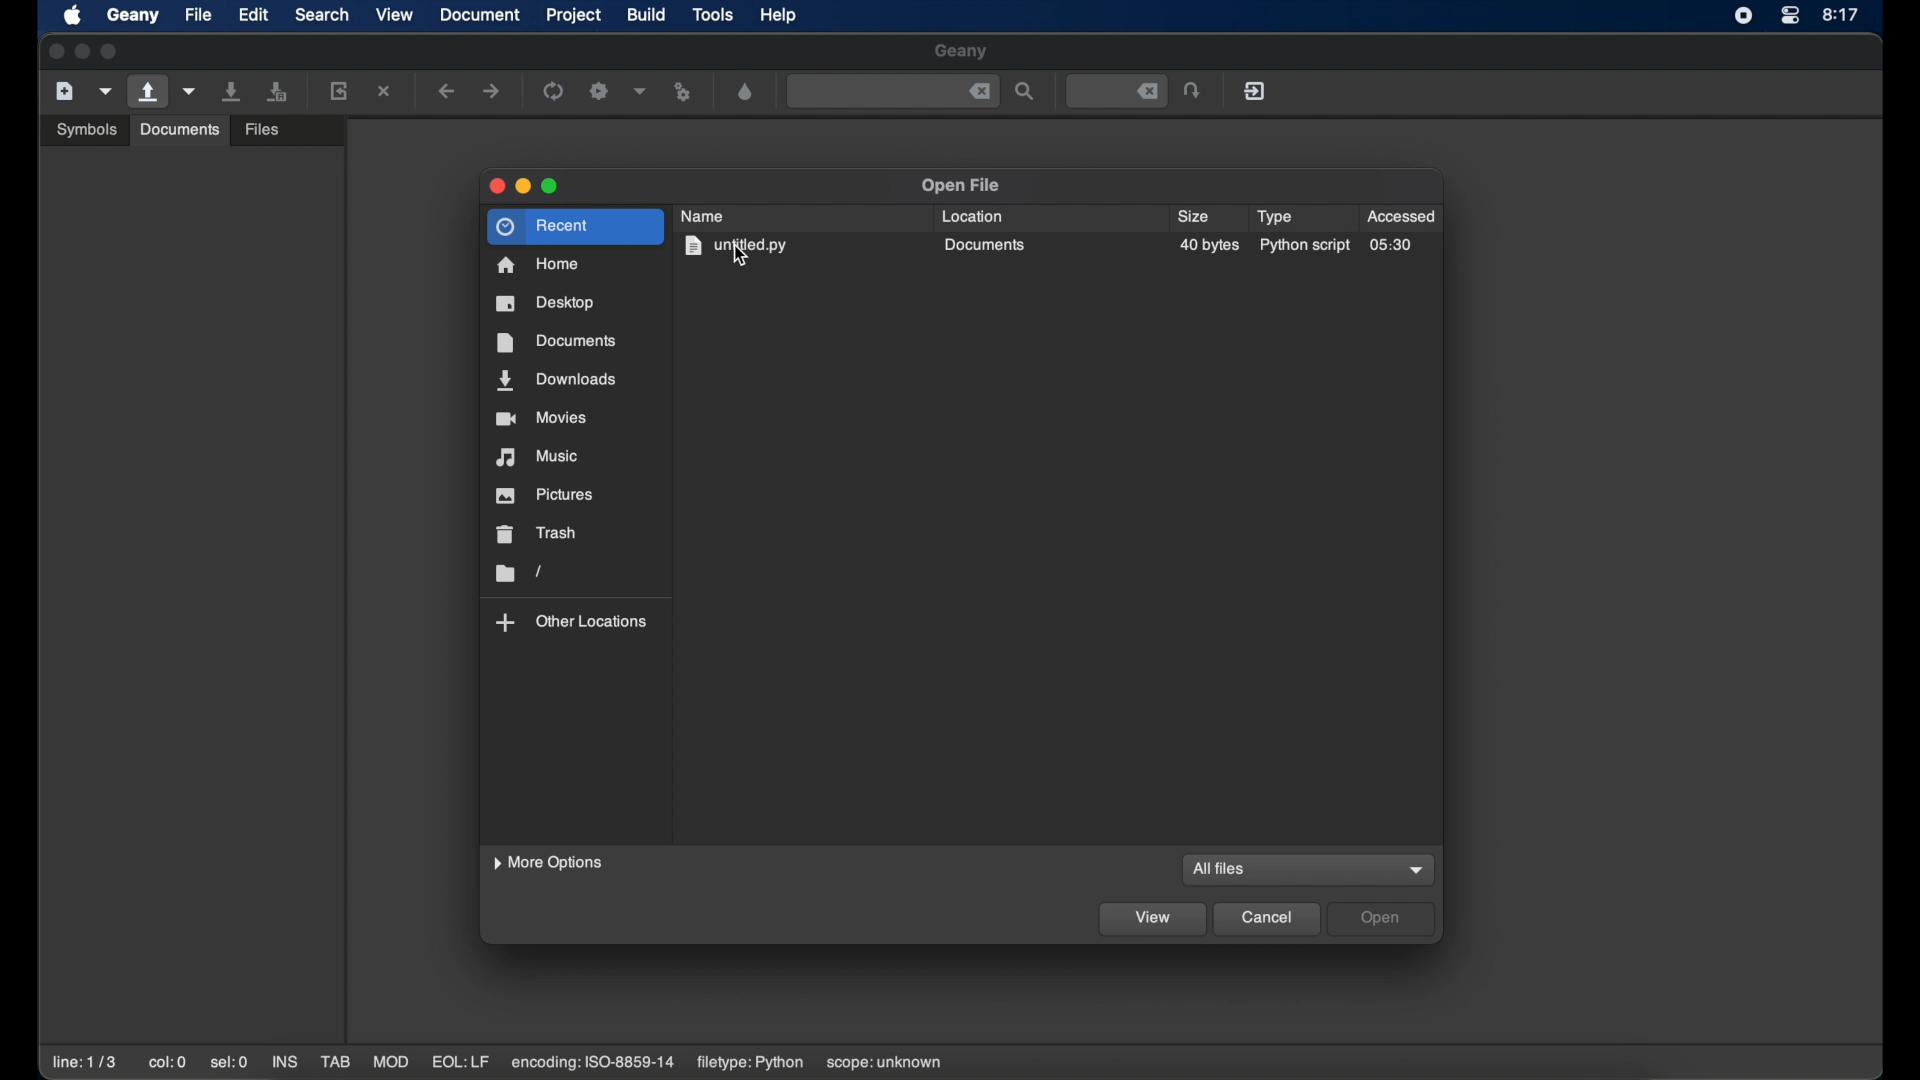 The height and width of the screenshot is (1080, 1920). Describe the element at coordinates (547, 863) in the screenshot. I see `more options` at that location.